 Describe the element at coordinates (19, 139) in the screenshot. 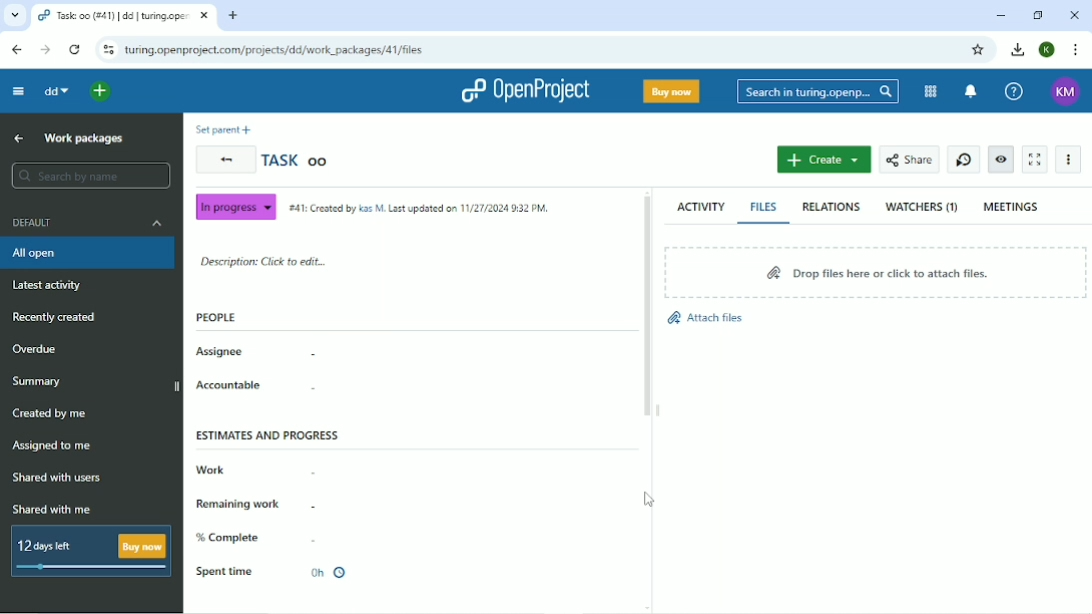

I see `Up` at that location.